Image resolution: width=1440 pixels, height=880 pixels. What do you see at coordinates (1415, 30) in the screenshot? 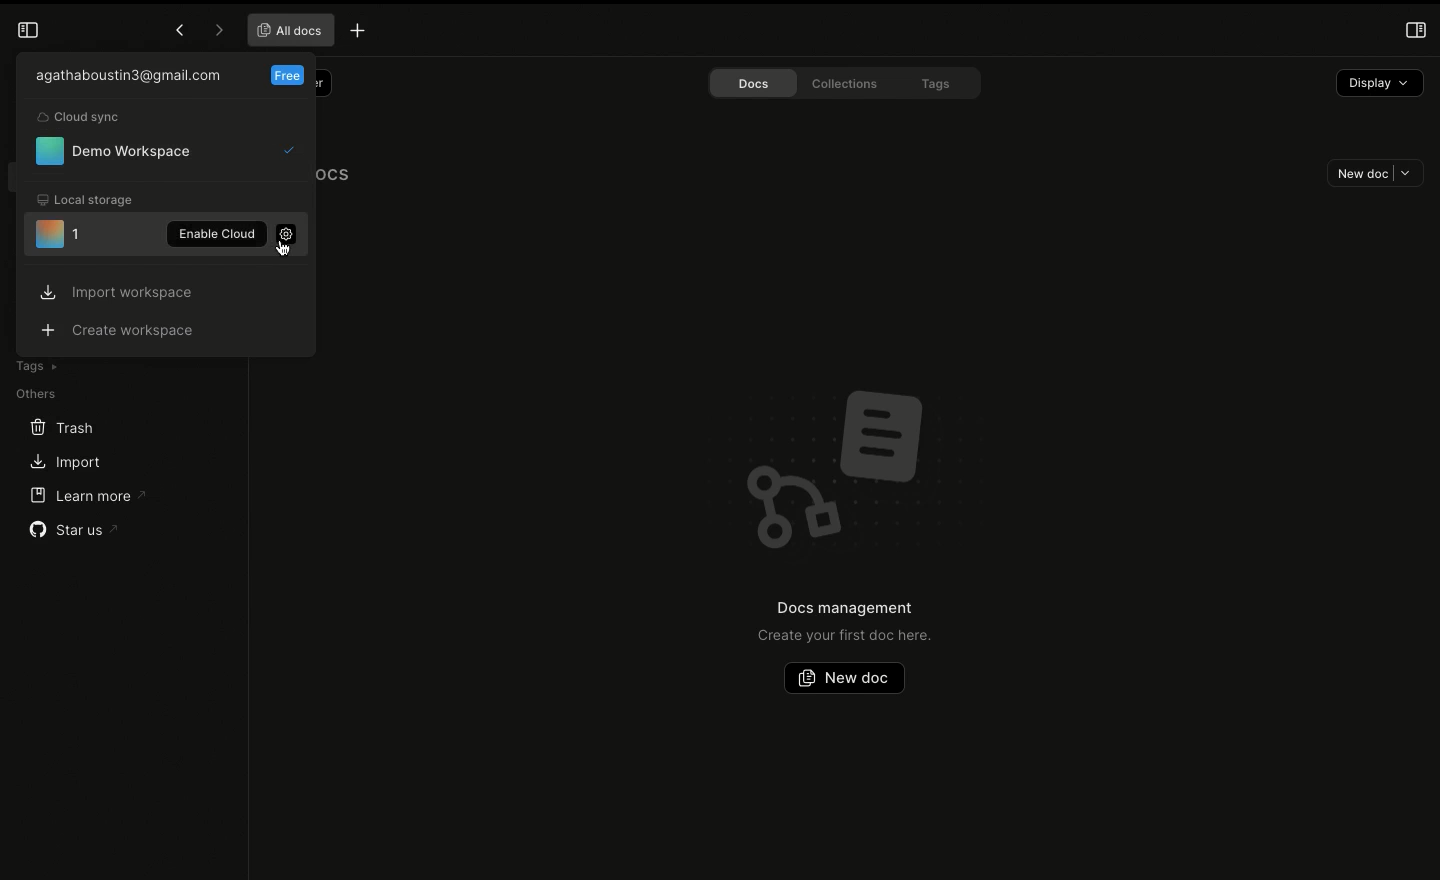
I see `Open right panel` at bounding box center [1415, 30].